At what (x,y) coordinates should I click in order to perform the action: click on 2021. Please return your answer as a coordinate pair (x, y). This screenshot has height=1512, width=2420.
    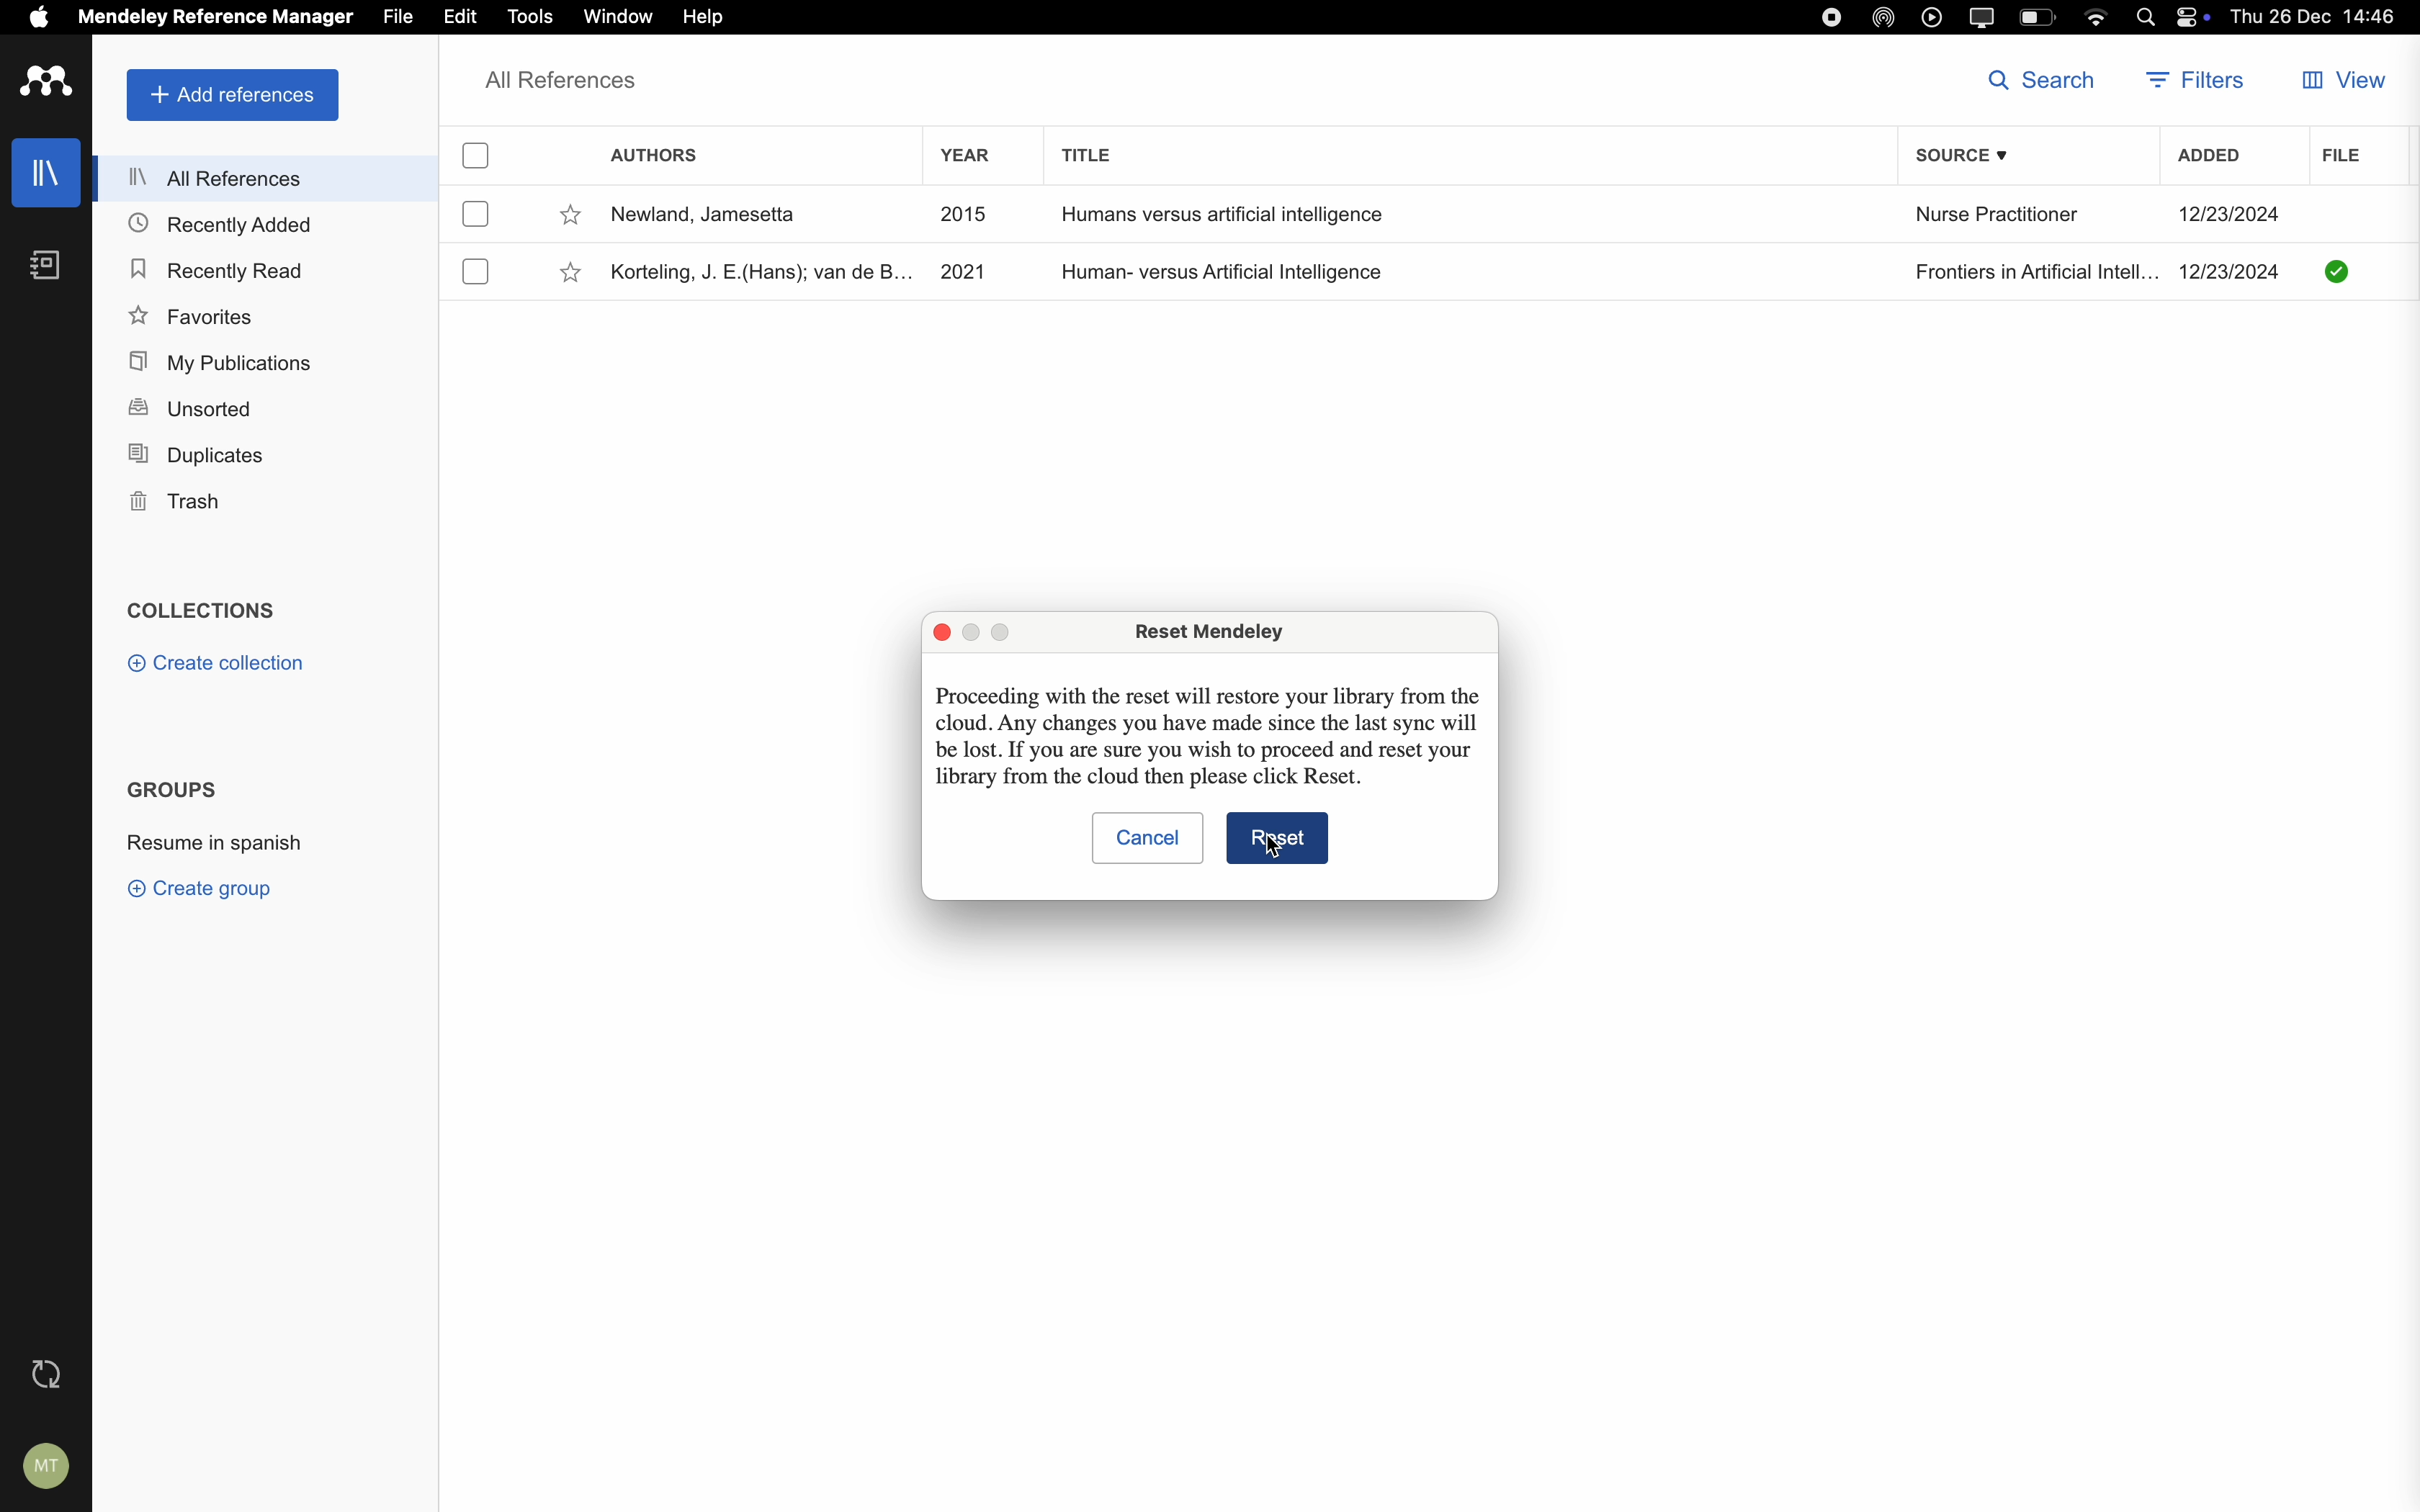
    Looking at the image, I should click on (962, 275).